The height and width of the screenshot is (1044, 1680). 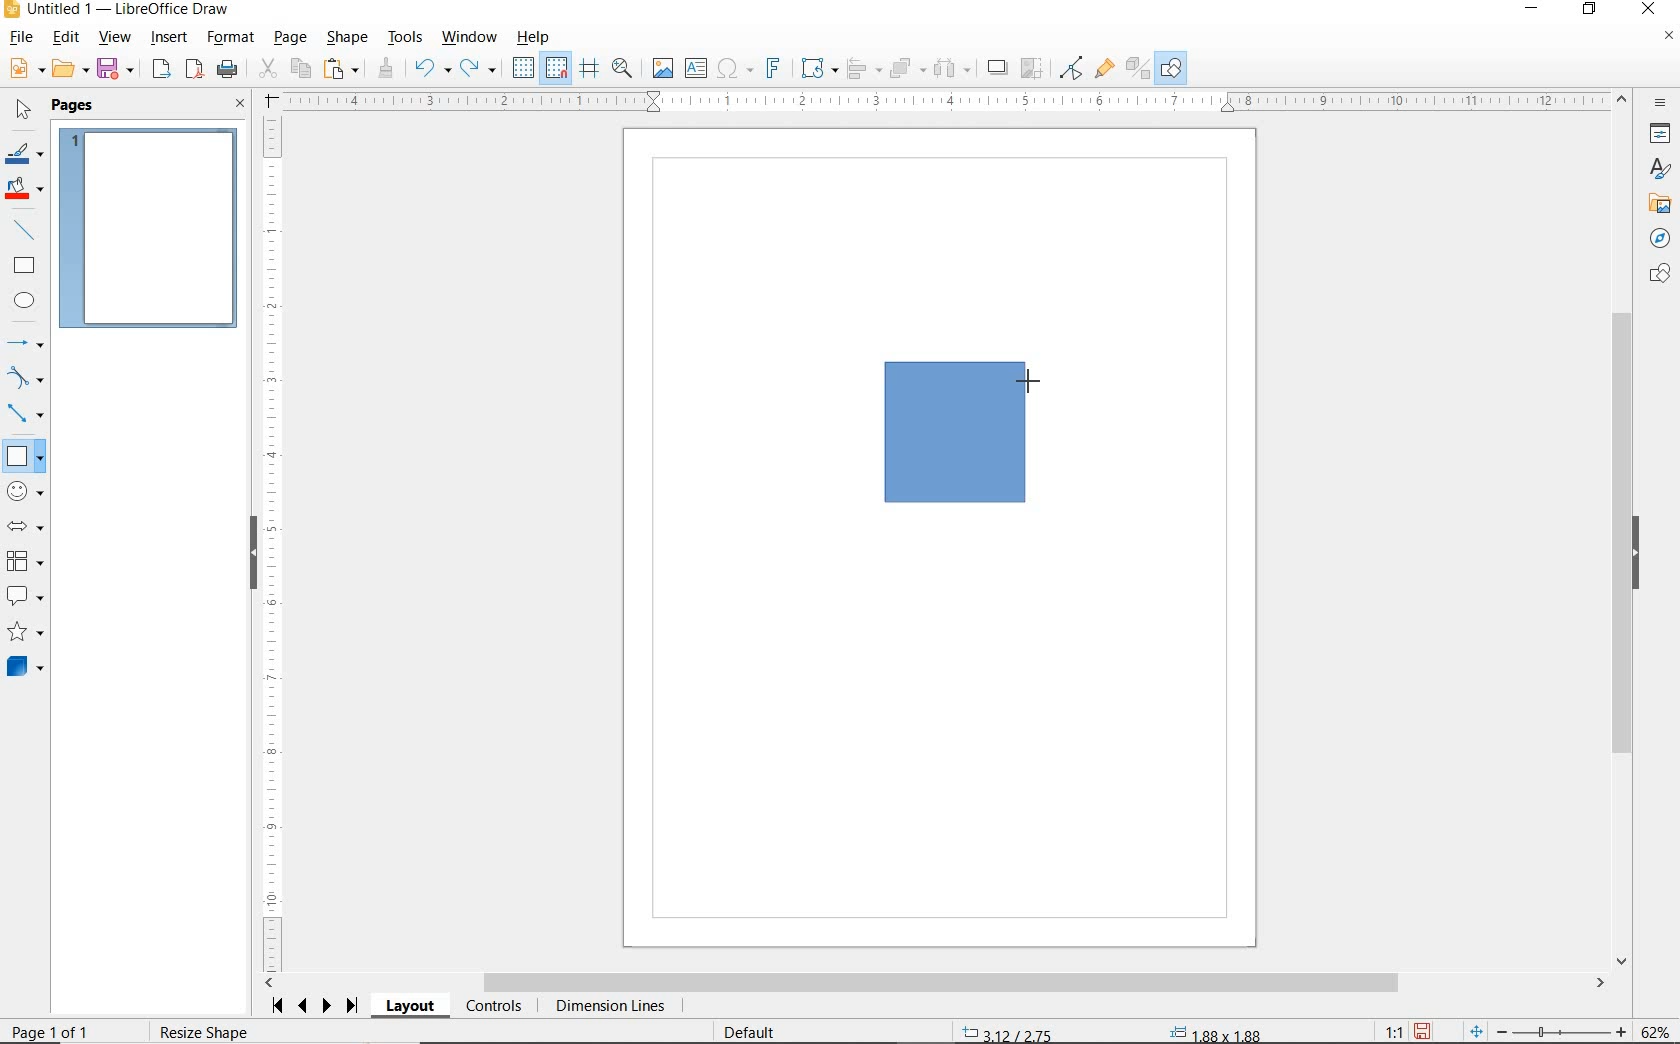 What do you see at coordinates (470, 38) in the screenshot?
I see `WINDOW` at bounding box center [470, 38].